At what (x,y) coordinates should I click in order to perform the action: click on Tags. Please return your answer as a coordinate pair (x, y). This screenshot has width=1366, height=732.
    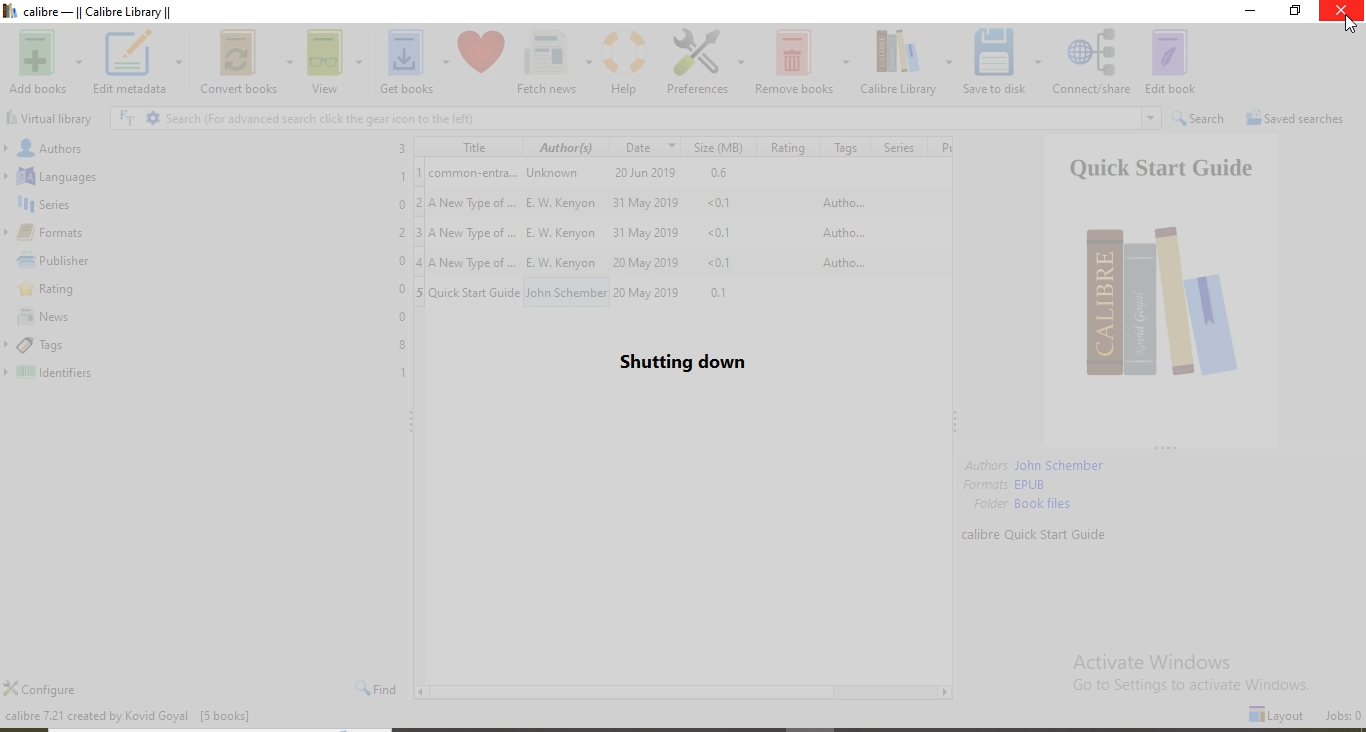
    Looking at the image, I should click on (843, 148).